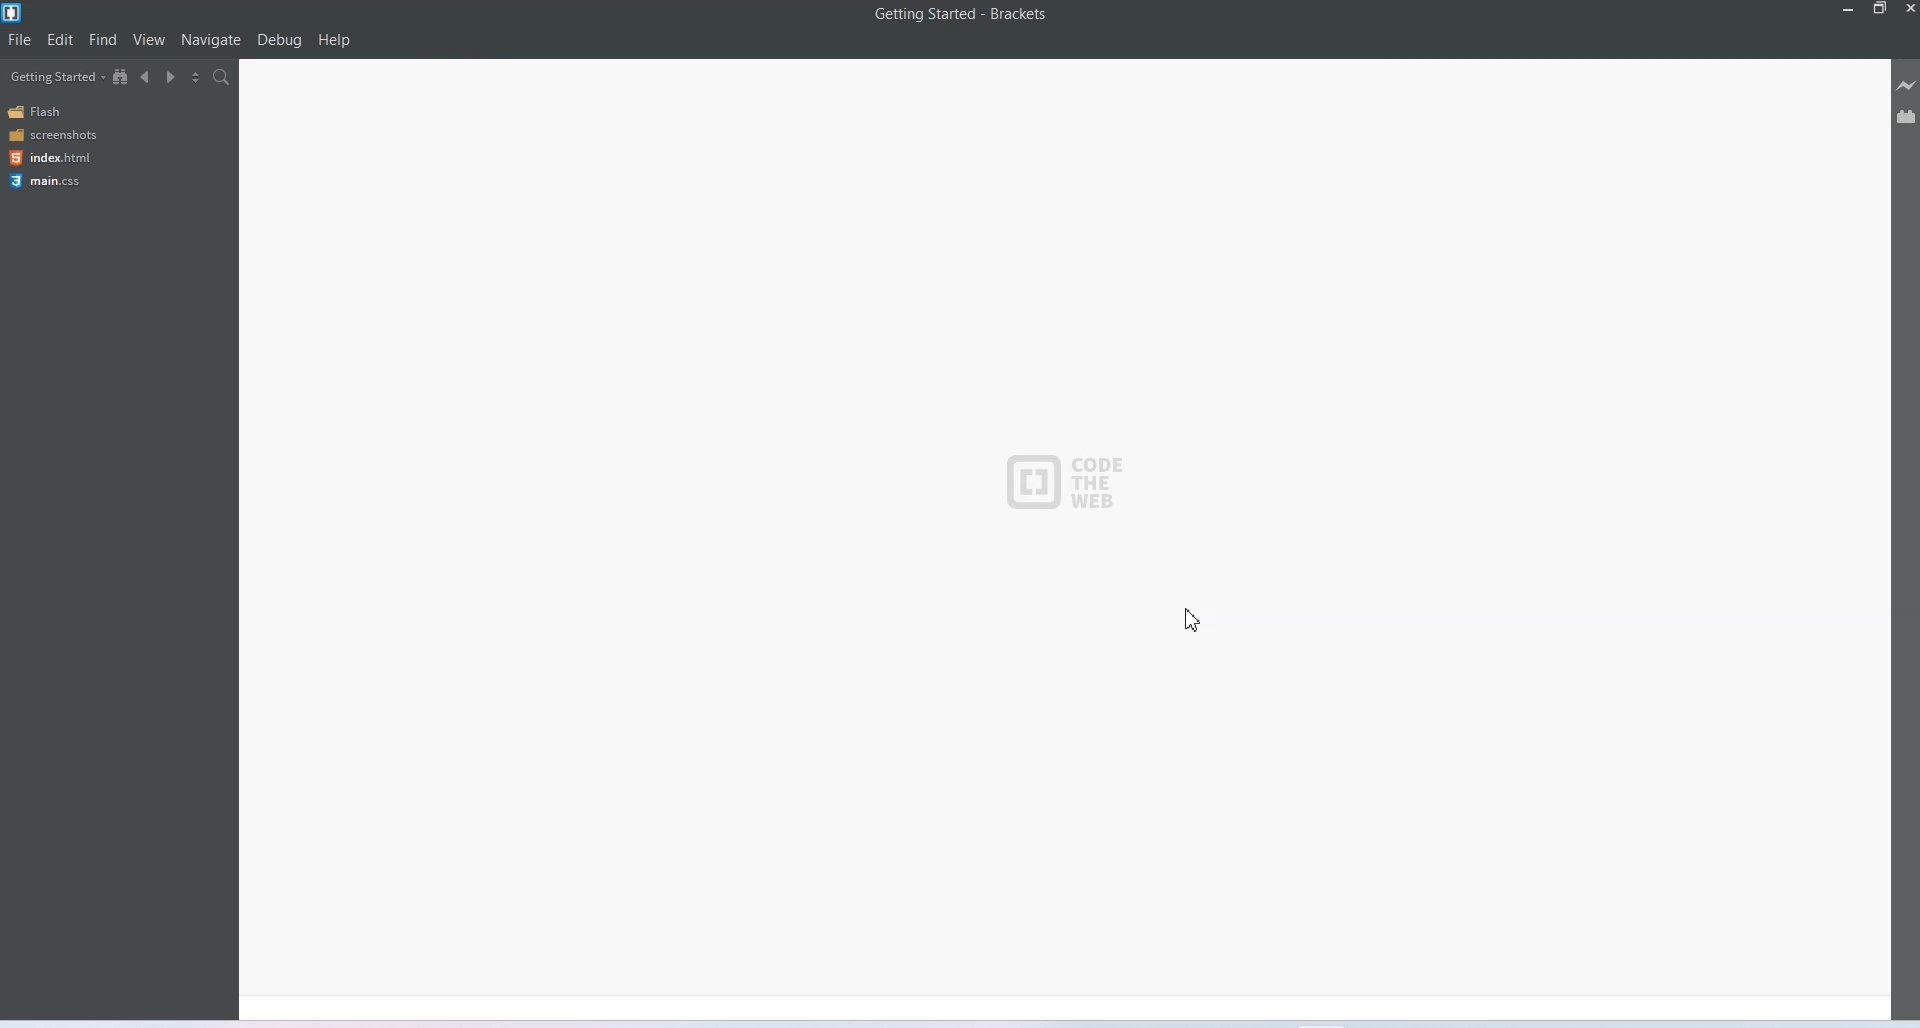 This screenshot has height=1028, width=1920. I want to click on Show in the file tree, so click(121, 76).